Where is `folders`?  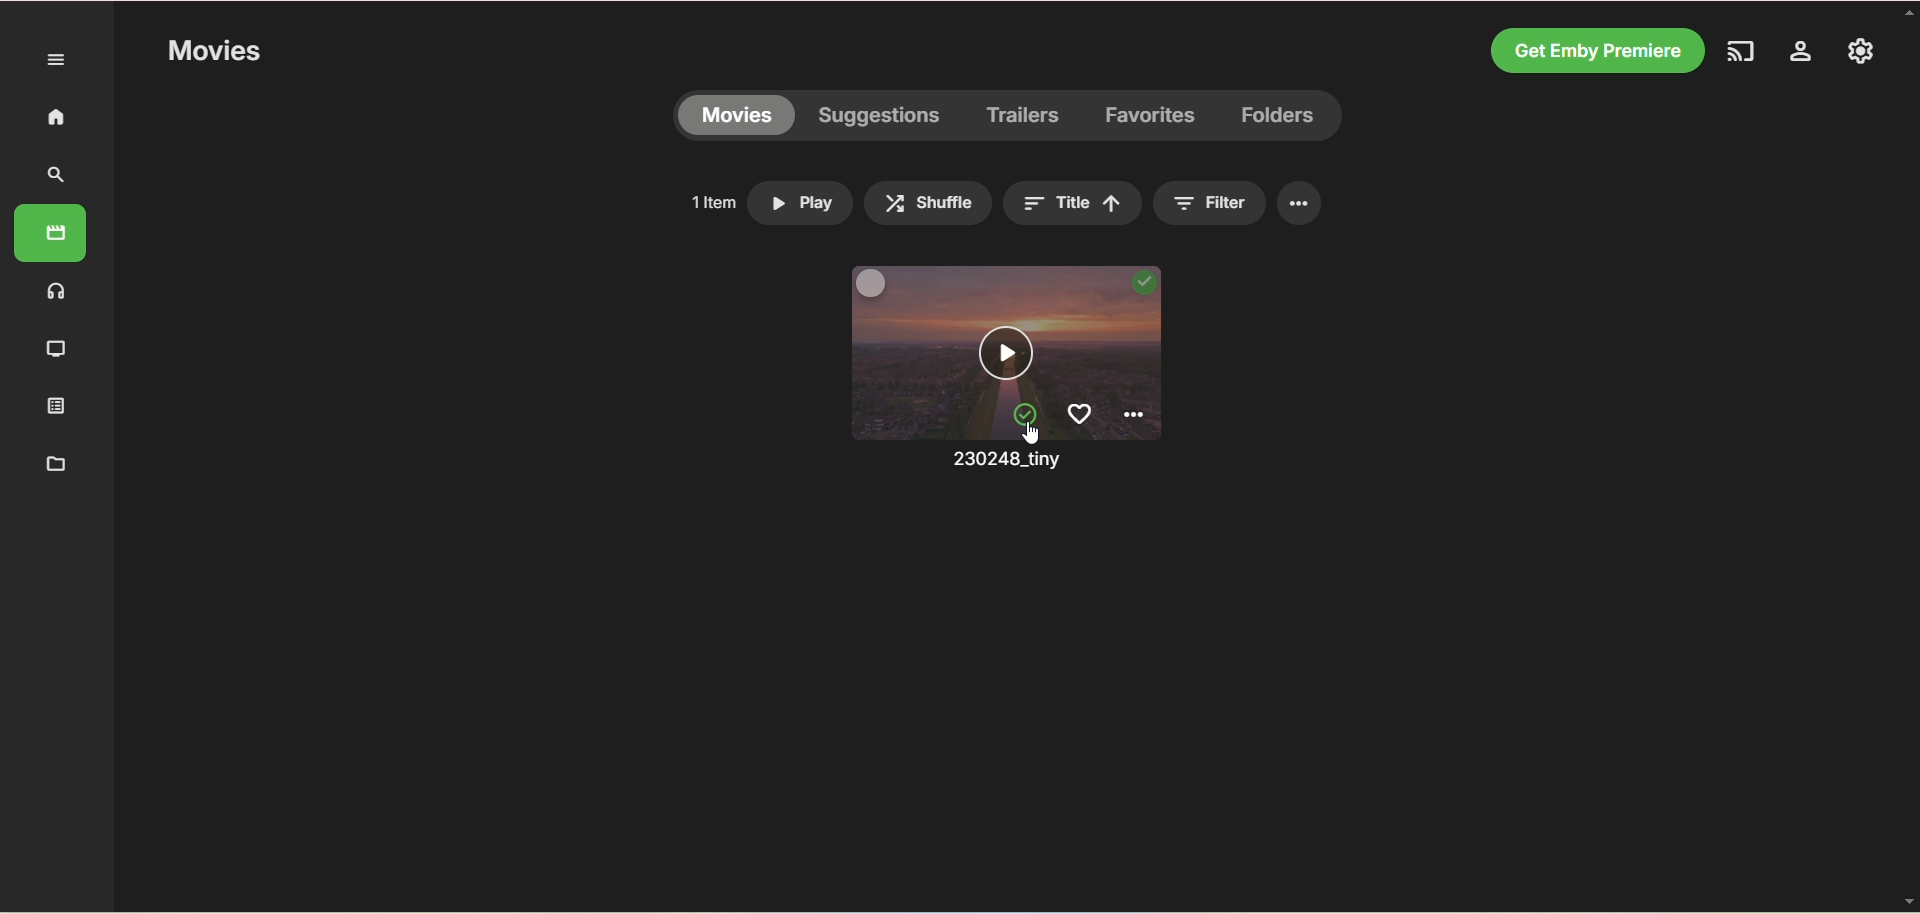
folders is located at coordinates (1280, 116).